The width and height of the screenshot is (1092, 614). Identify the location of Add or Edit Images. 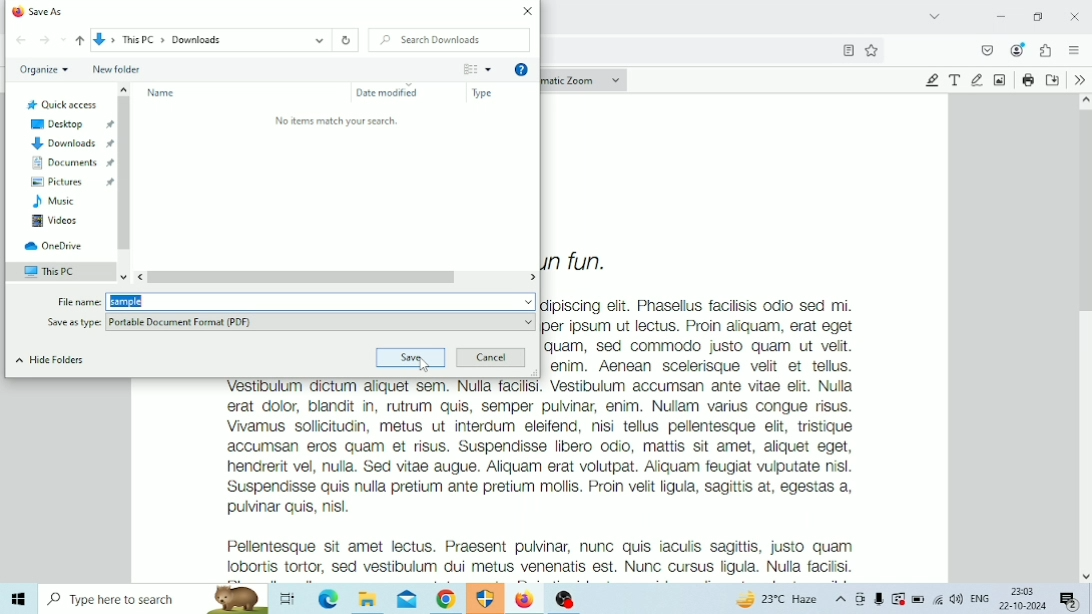
(1001, 80).